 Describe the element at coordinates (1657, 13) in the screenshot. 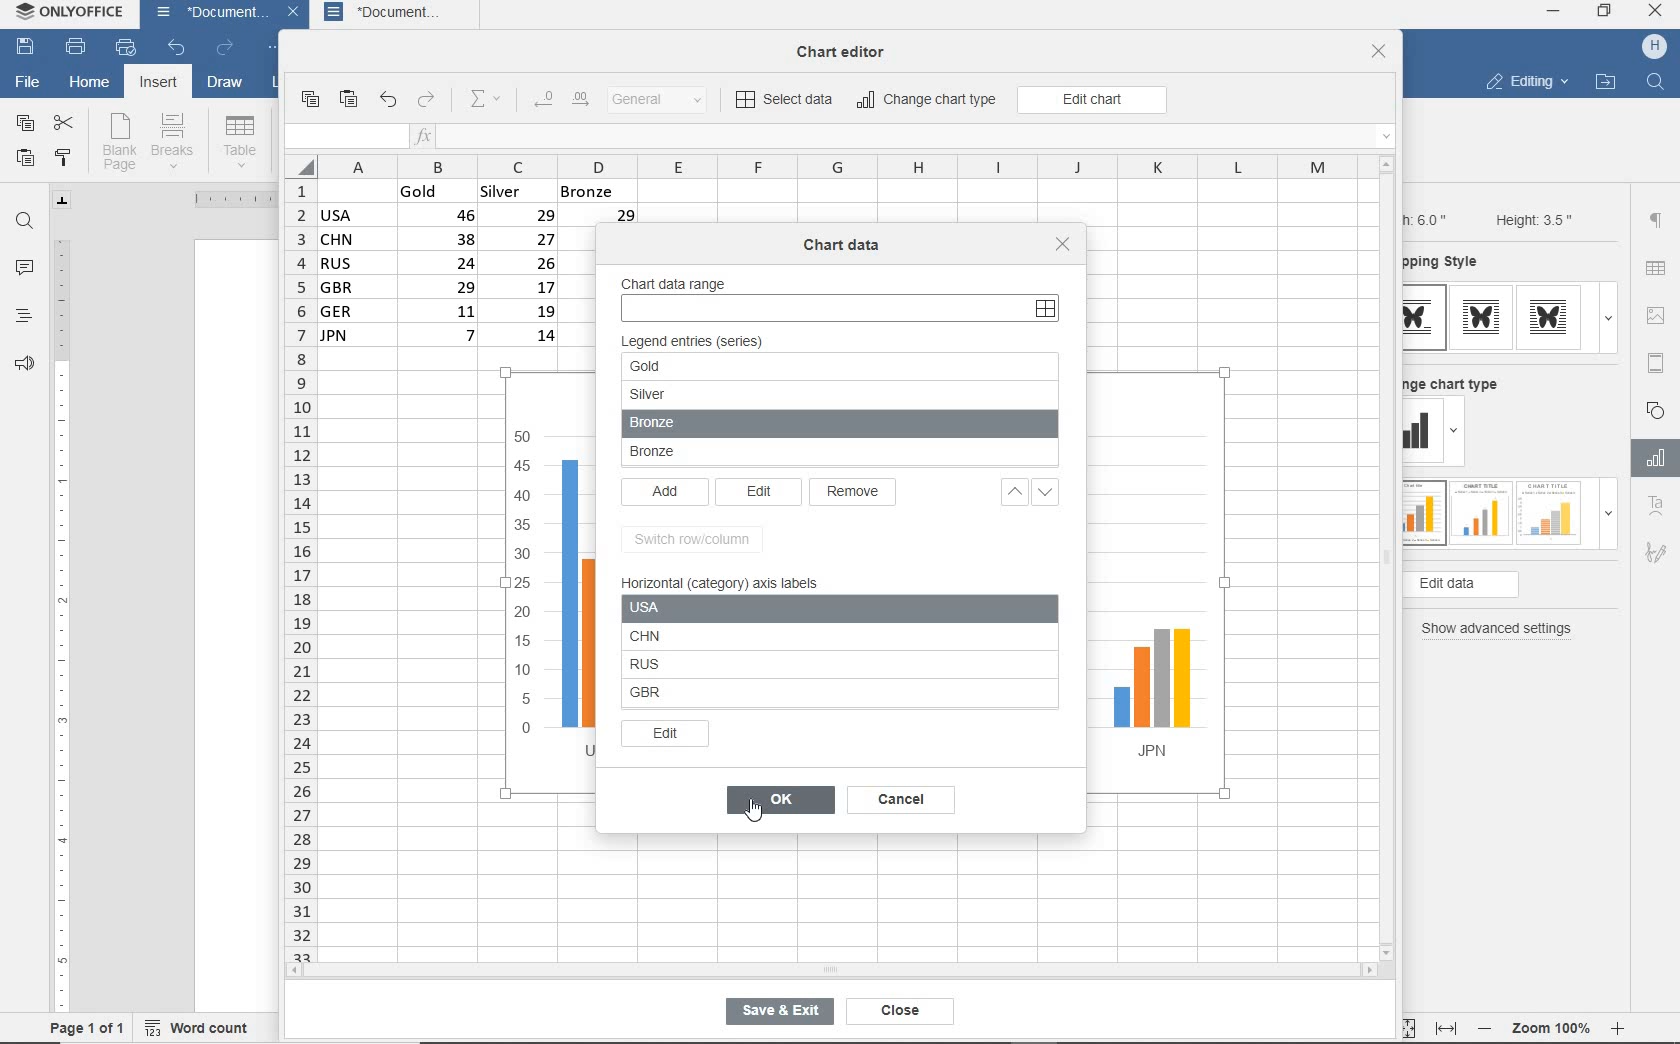

I see `close` at that location.